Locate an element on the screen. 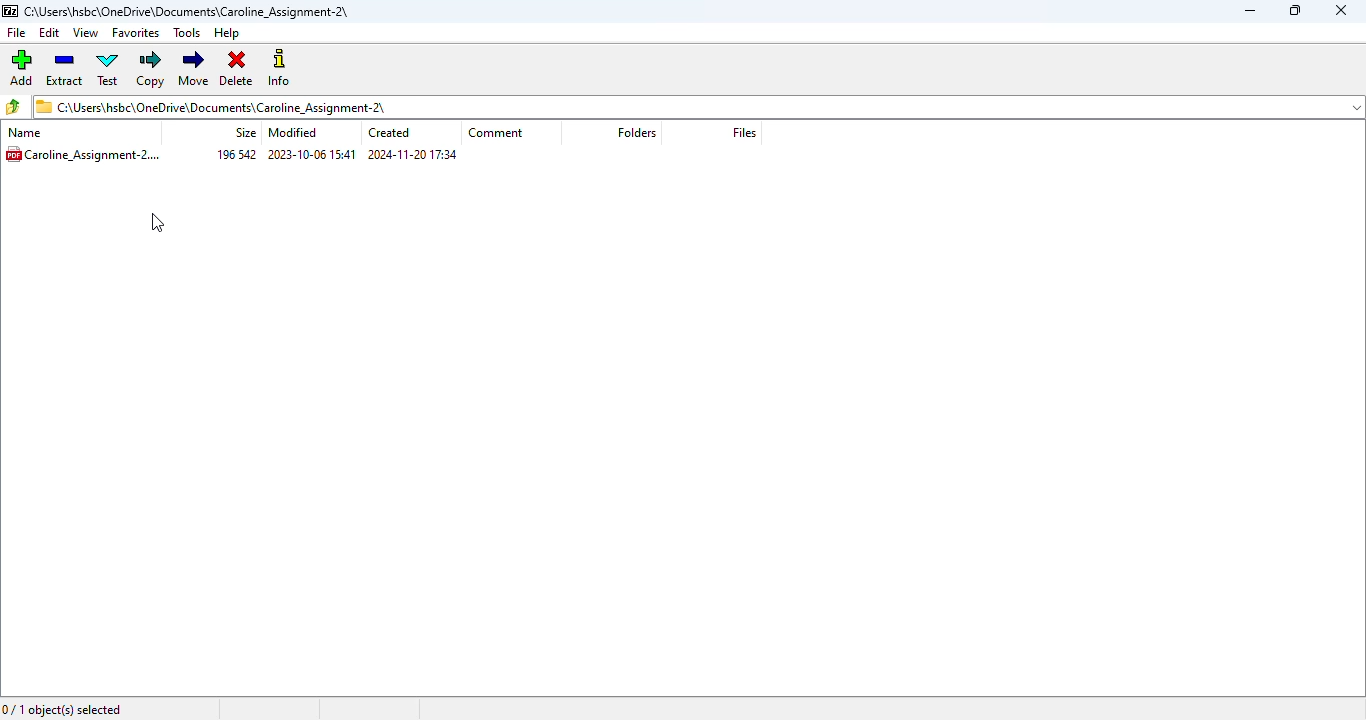  196 542 is located at coordinates (238, 155).